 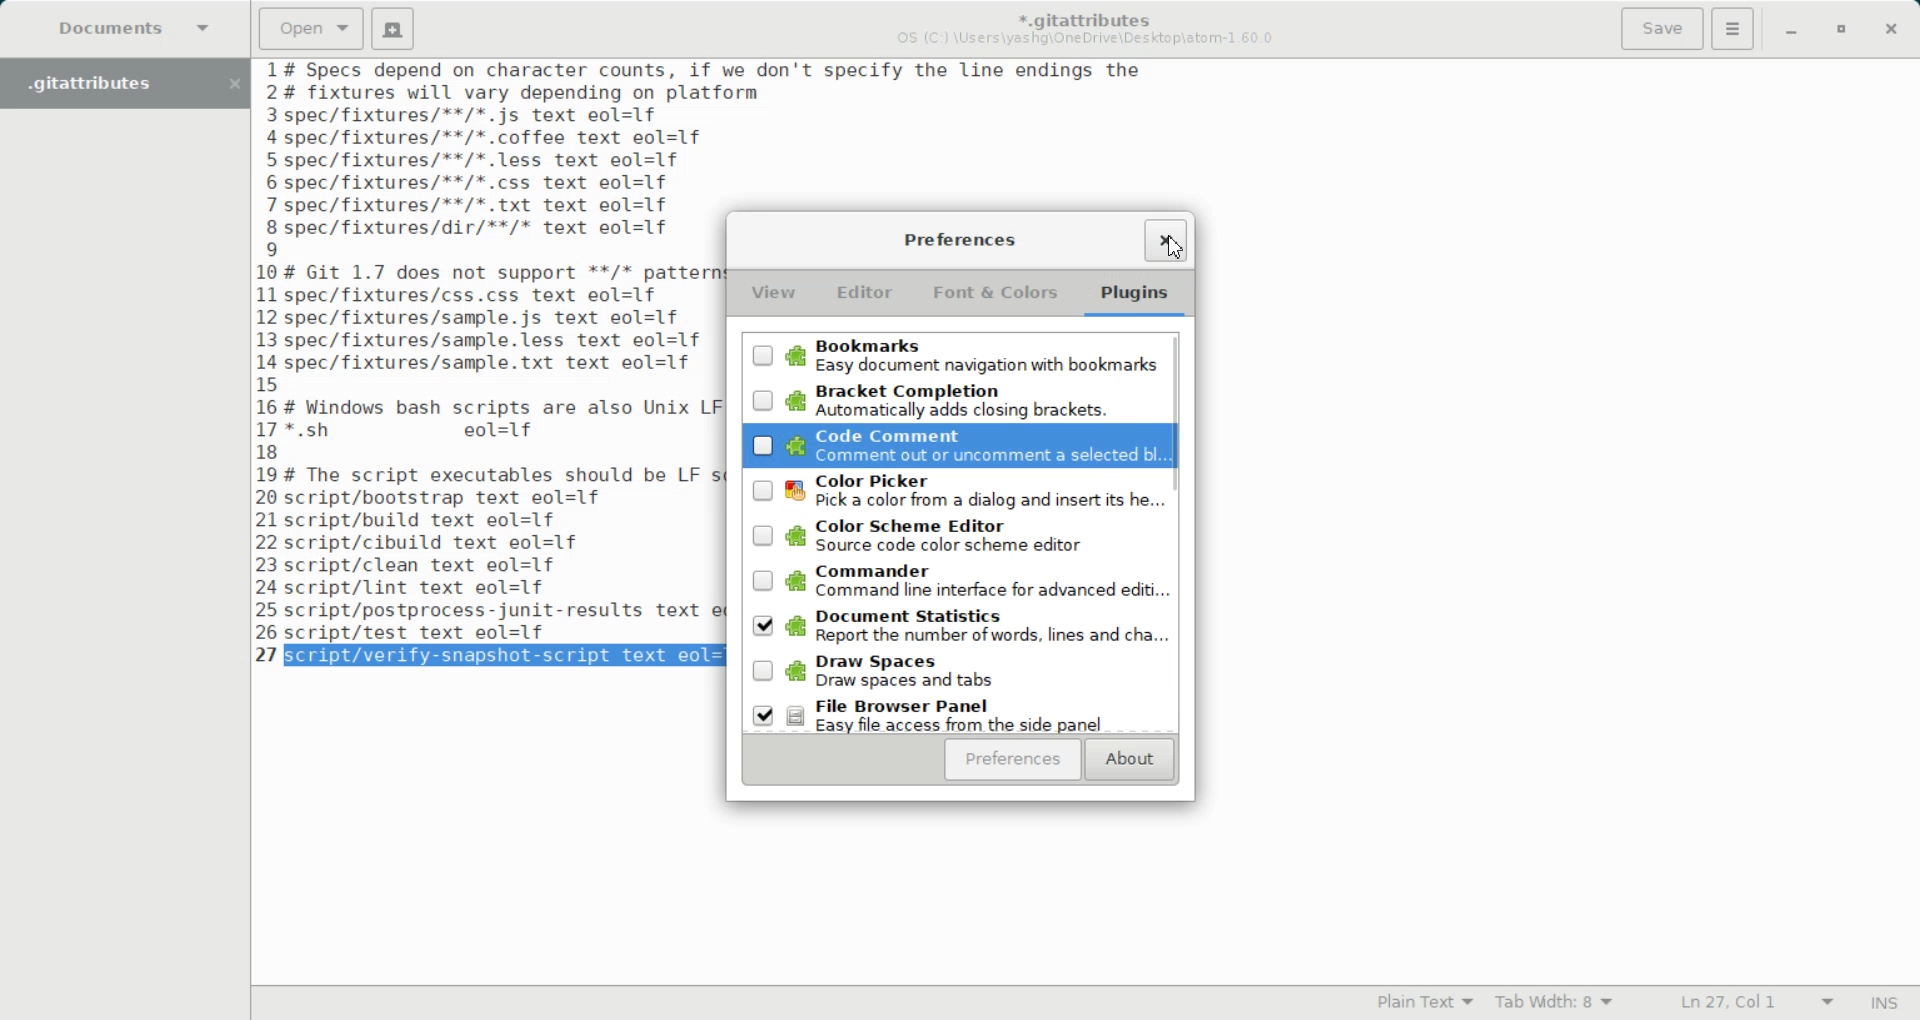 What do you see at coordinates (1178, 529) in the screenshot?
I see `Vertical scroll bar` at bounding box center [1178, 529].